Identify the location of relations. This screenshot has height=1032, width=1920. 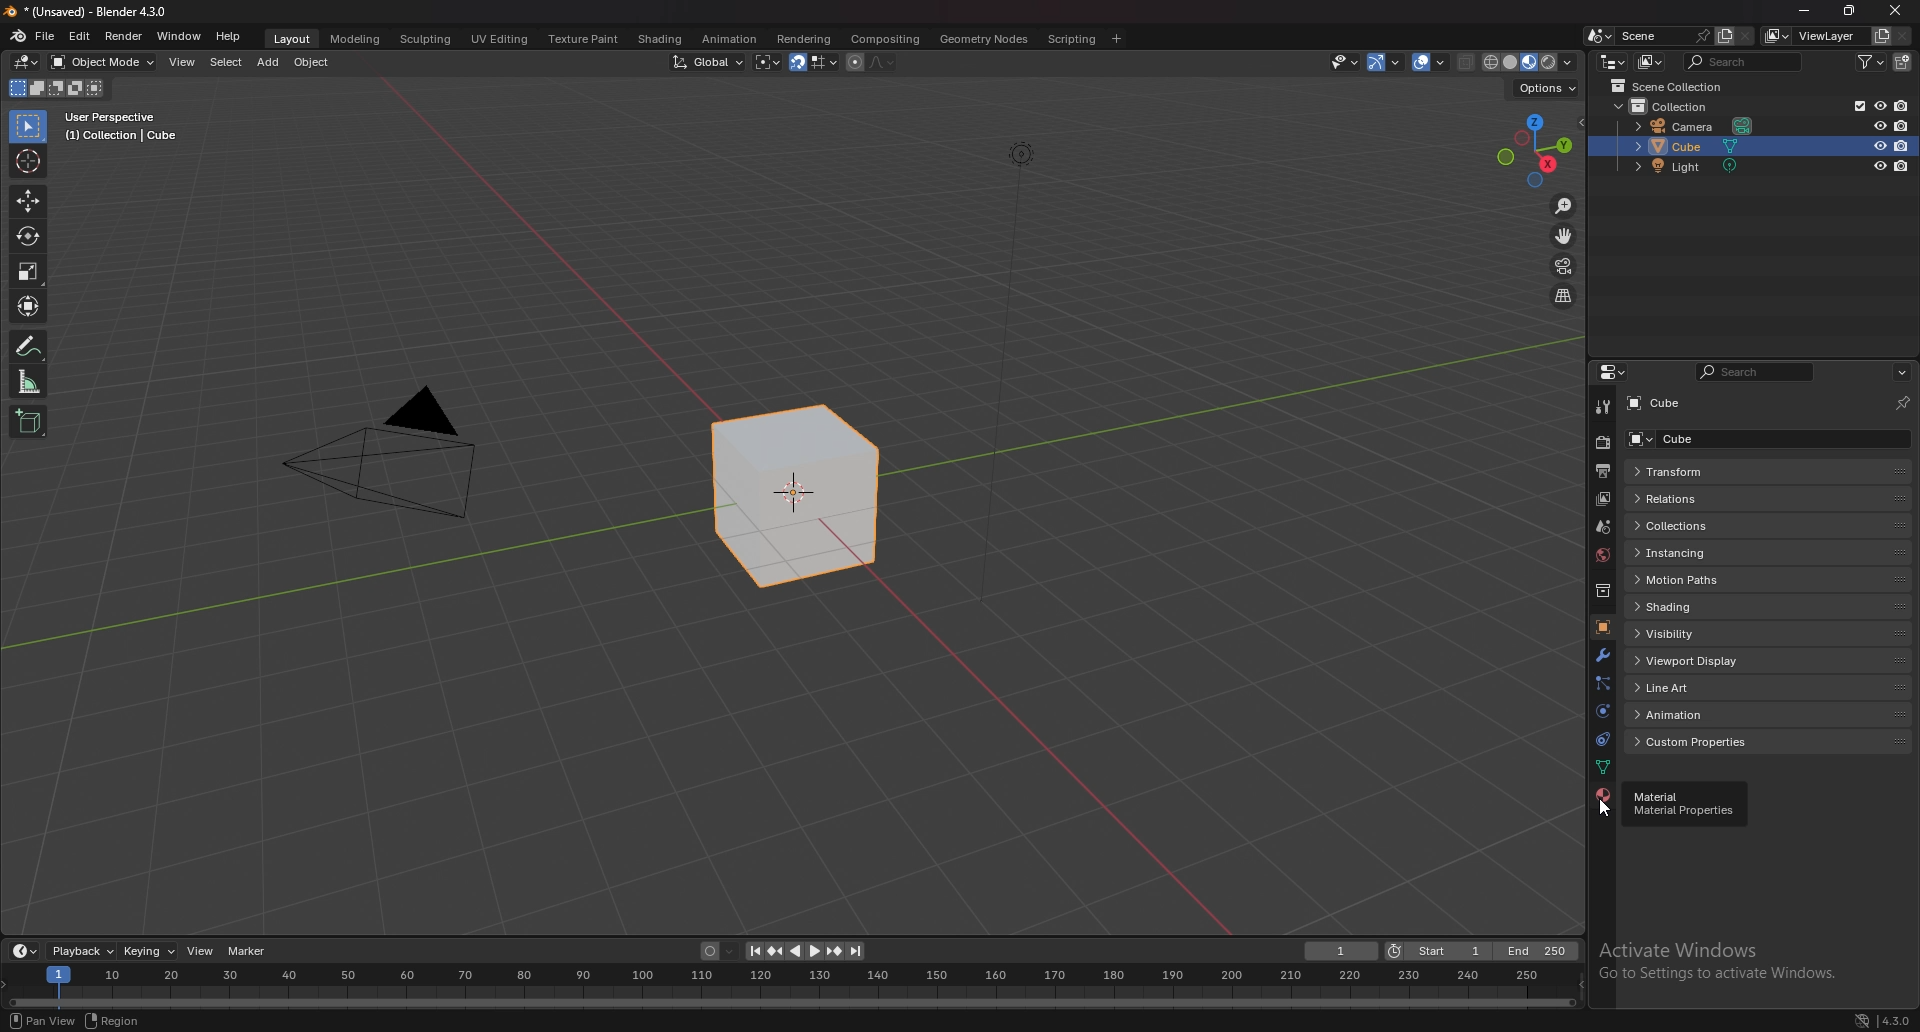
(1768, 500).